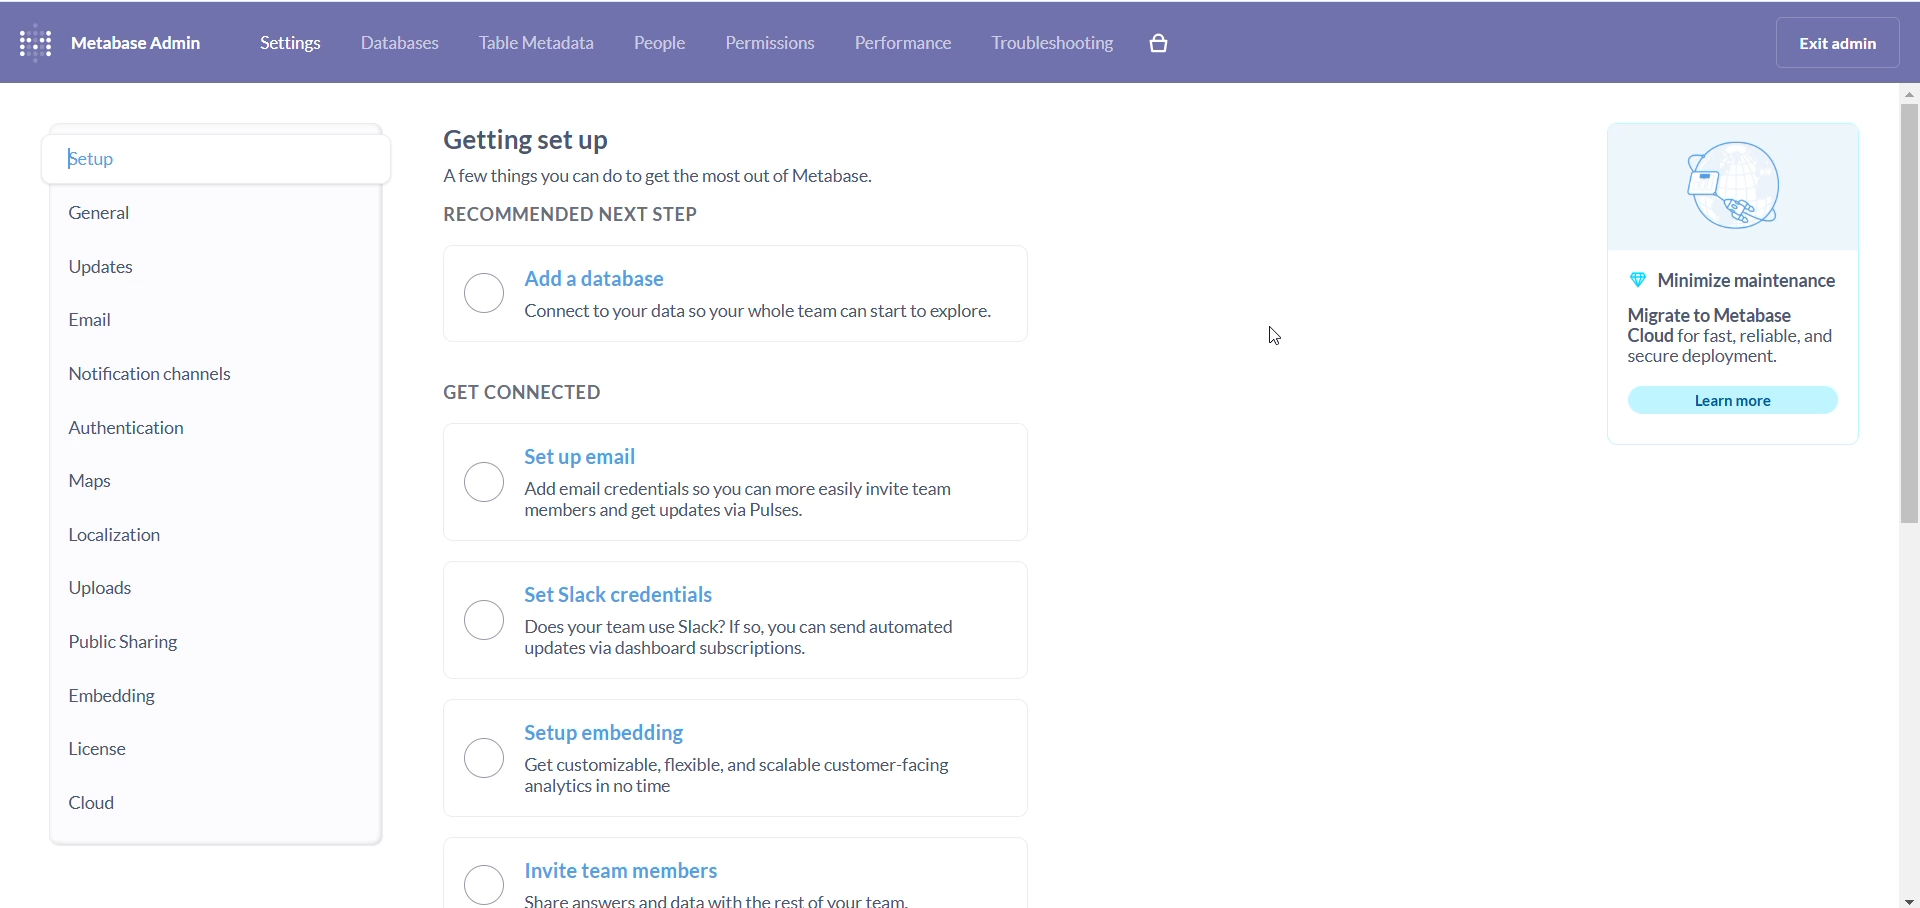 This screenshot has height=908, width=1920. What do you see at coordinates (110, 586) in the screenshot?
I see `uploads` at bounding box center [110, 586].